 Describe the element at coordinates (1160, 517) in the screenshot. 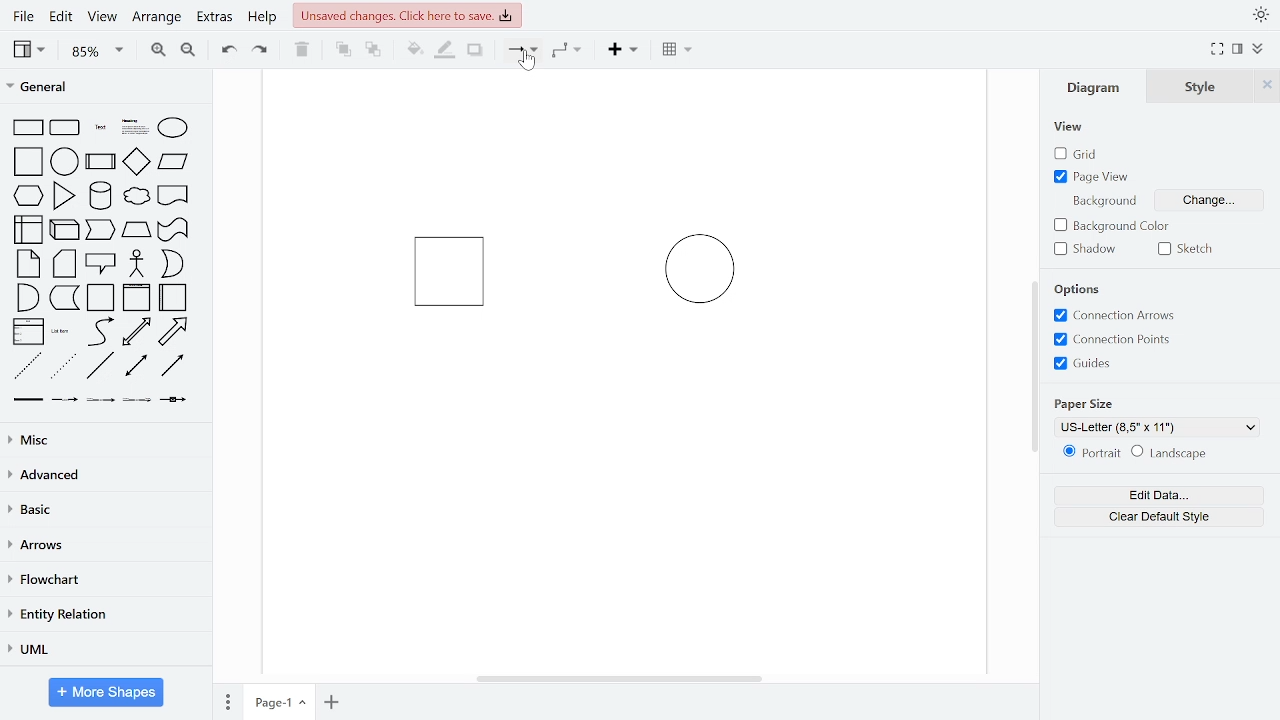

I see `clear default style` at that location.